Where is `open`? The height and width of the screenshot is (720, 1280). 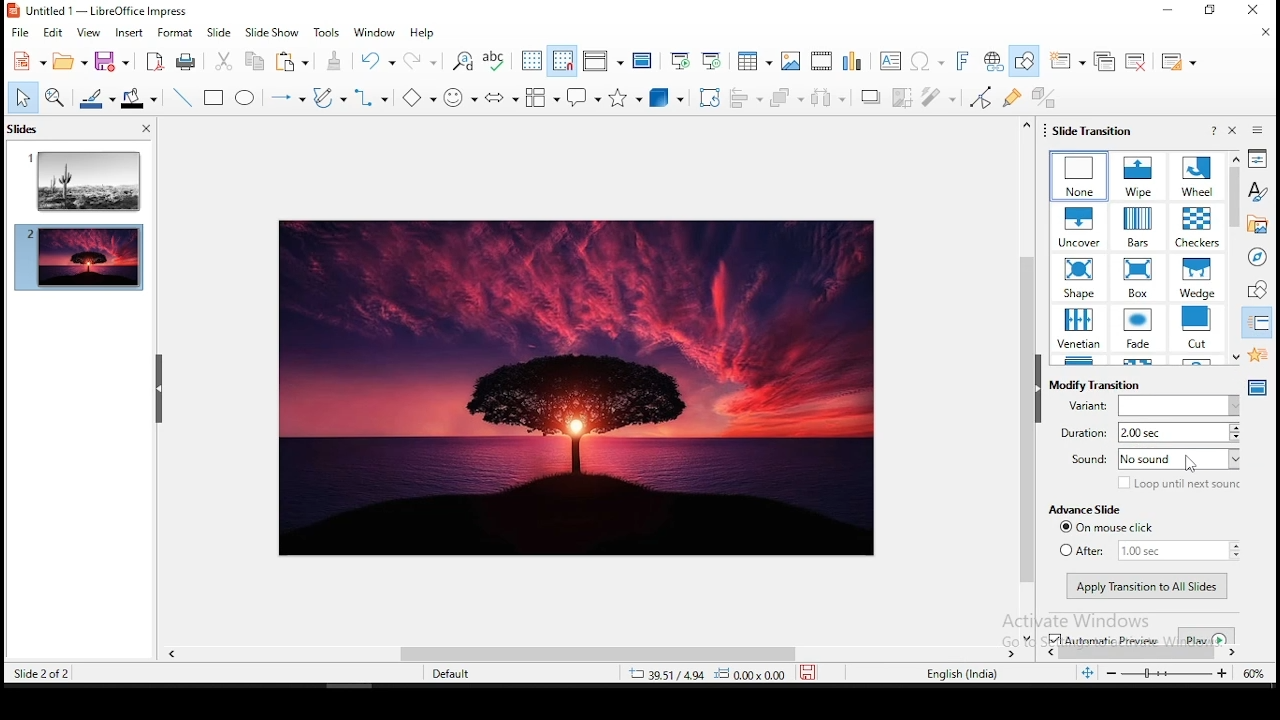
open is located at coordinates (70, 61).